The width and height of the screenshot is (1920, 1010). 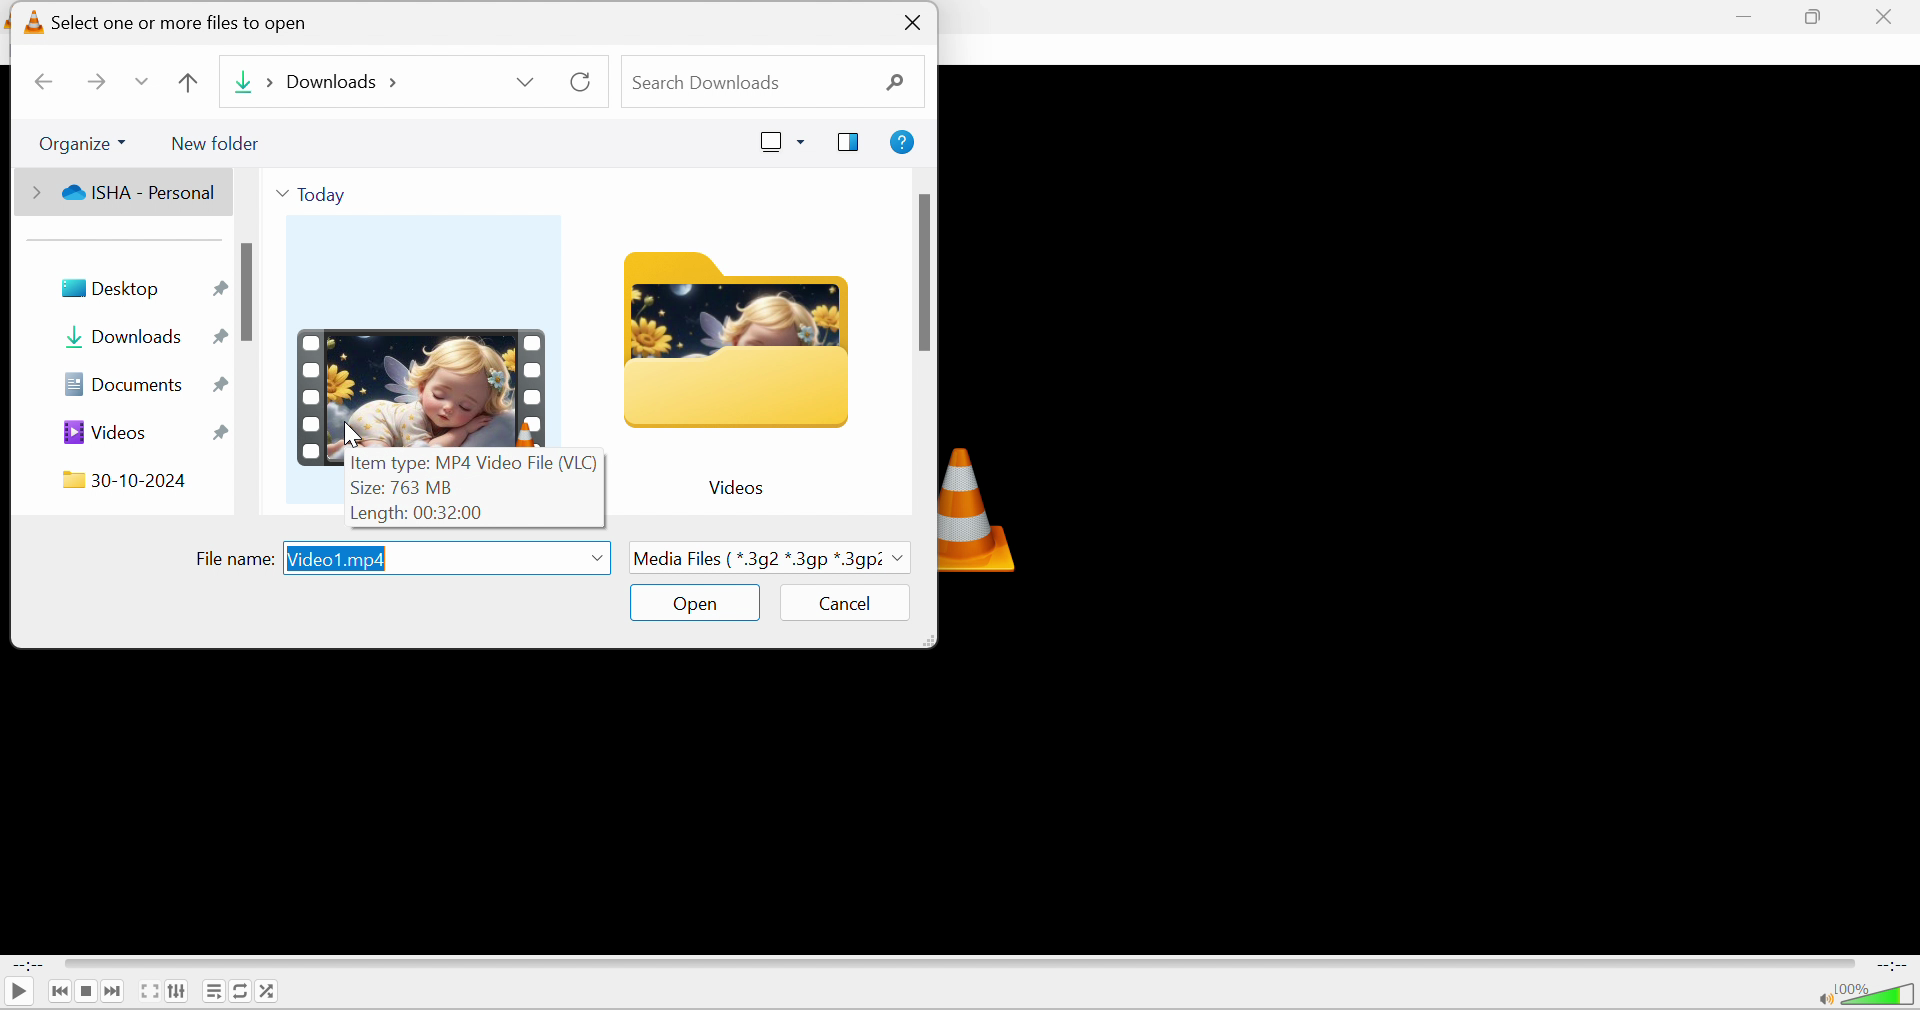 I want to click on File name:, so click(x=235, y=561).